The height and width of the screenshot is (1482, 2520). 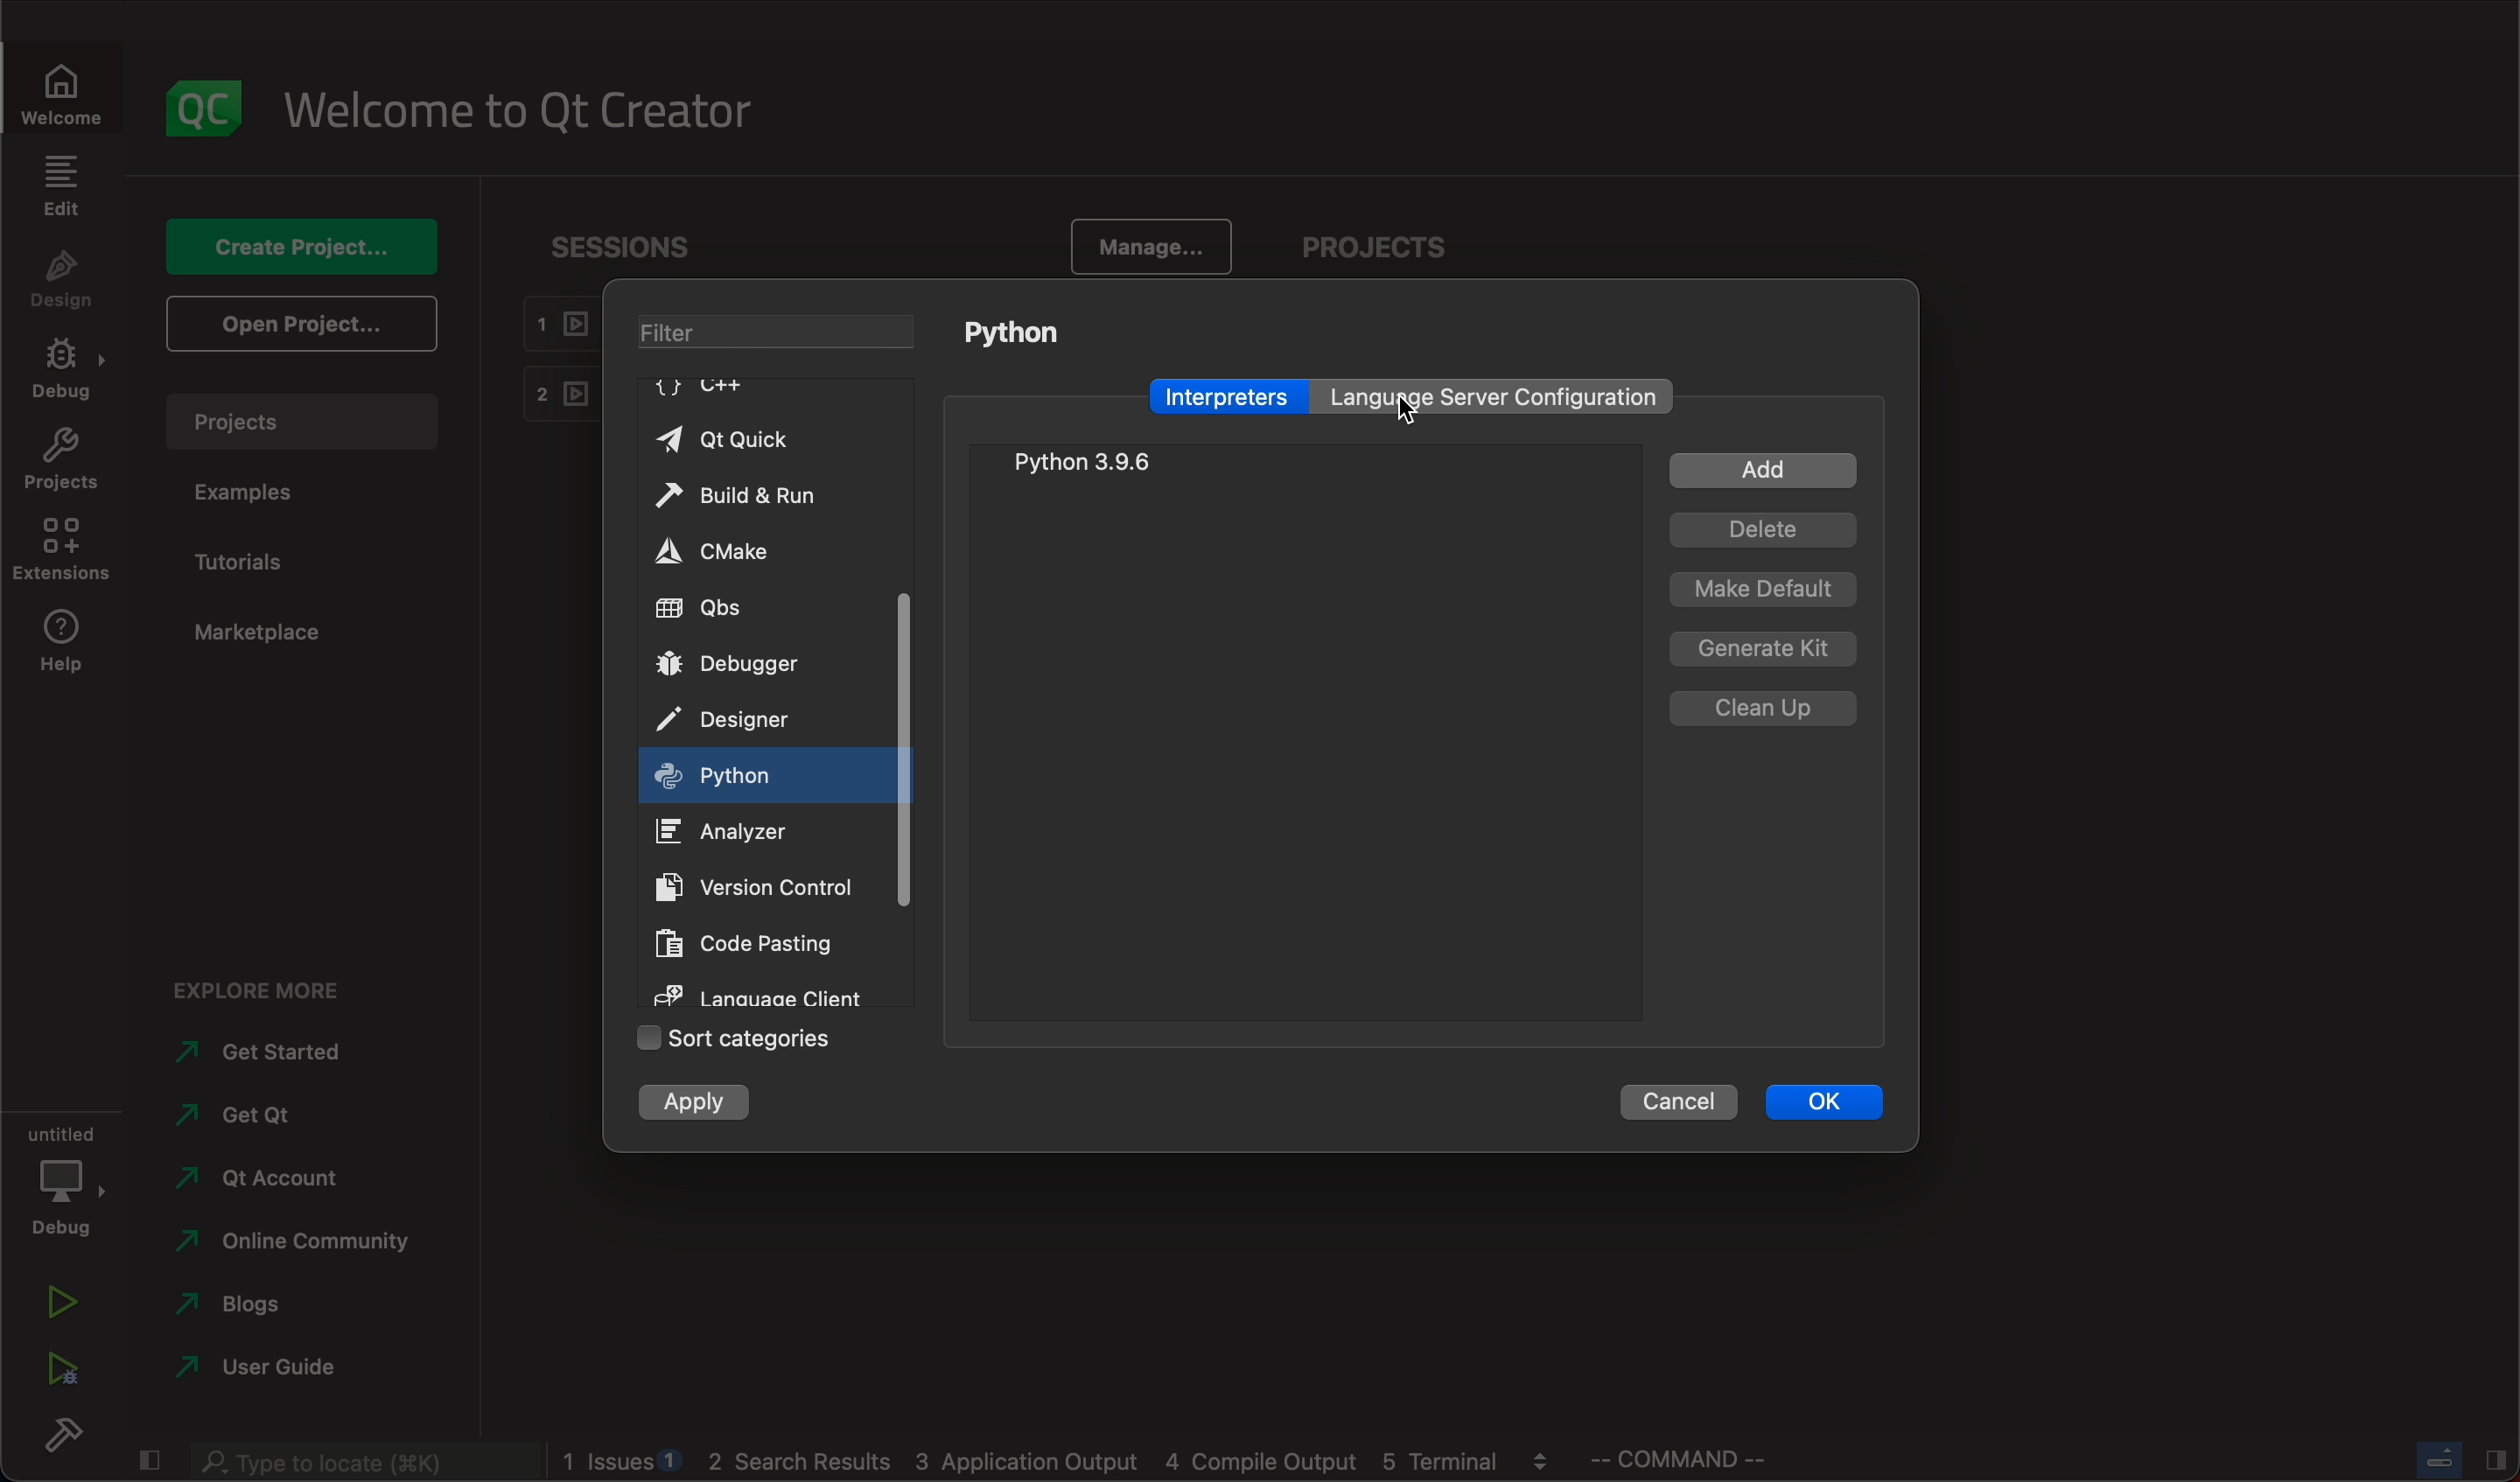 What do you see at coordinates (59, 548) in the screenshot?
I see `extenstions` at bounding box center [59, 548].